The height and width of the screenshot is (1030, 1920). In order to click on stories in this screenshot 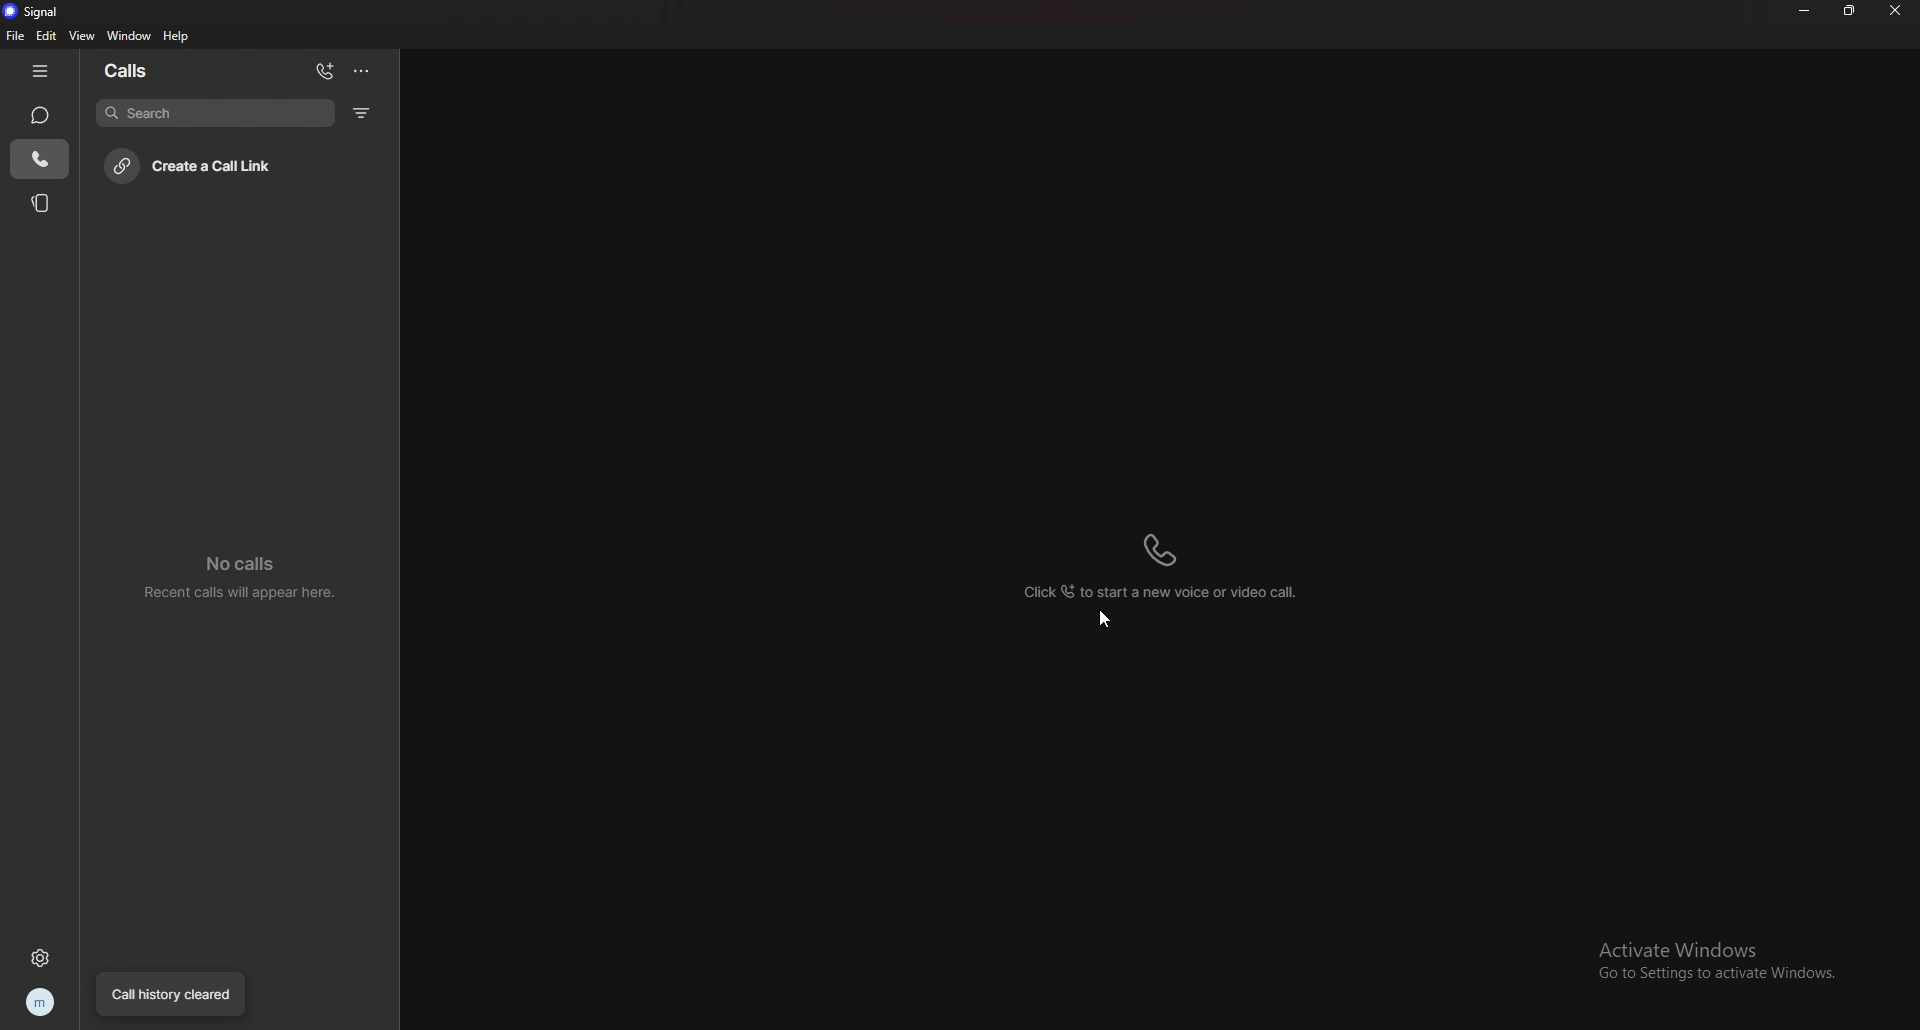, I will do `click(43, 203)`.